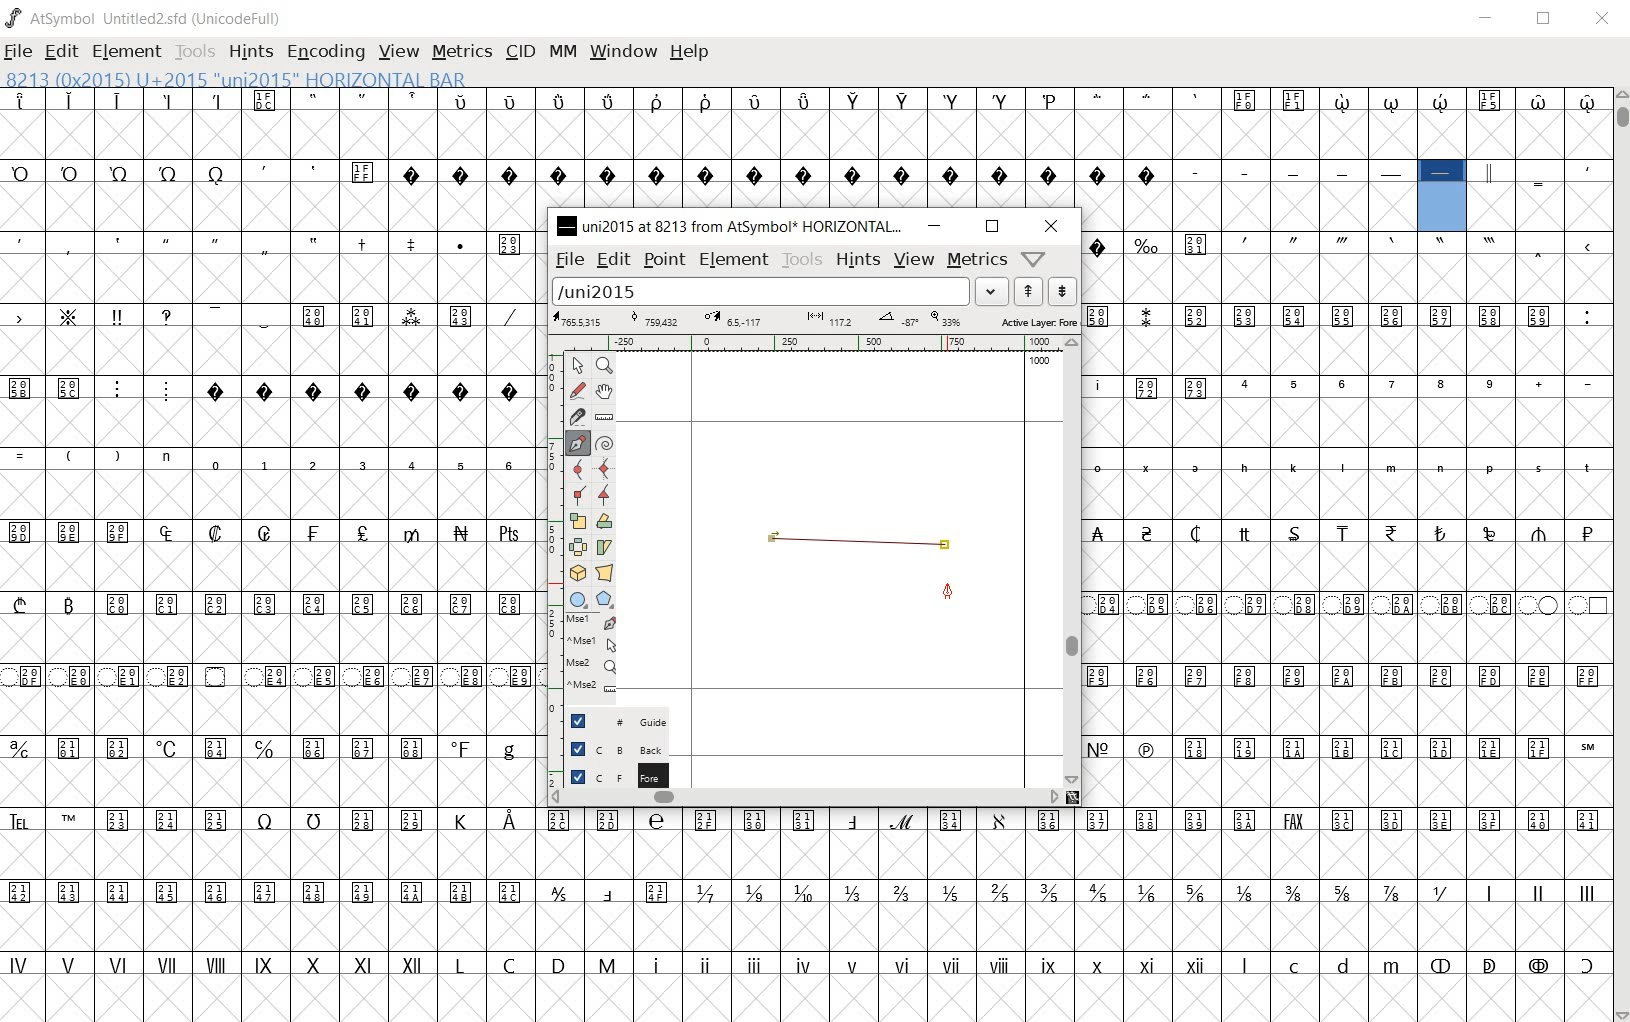  Describe the element at coordinates (1622, 554) in the screenshot. I see `SCROLLBAR` at that location.